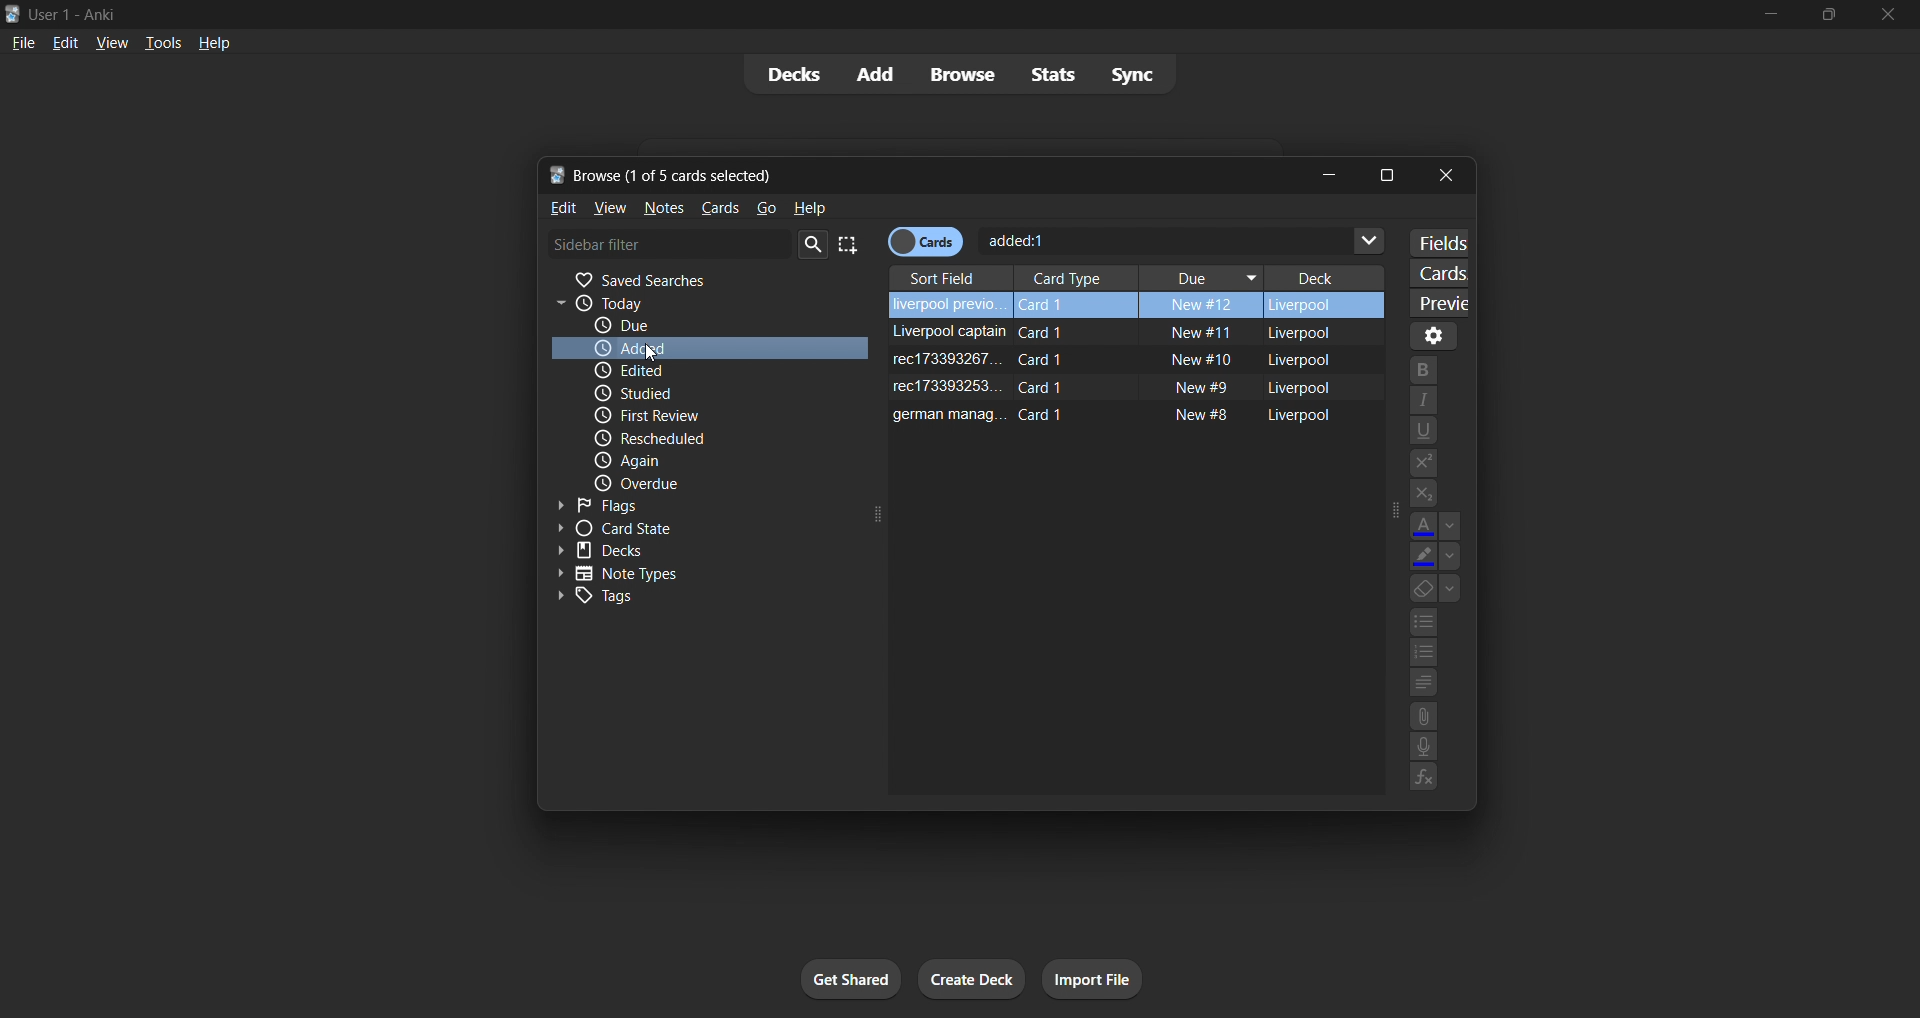 The height and width of the screenshot is (1018, 1920). What do you see at coordinates (864, 71) in the screenshot?
I see `add` at bounding box center [864, 71].